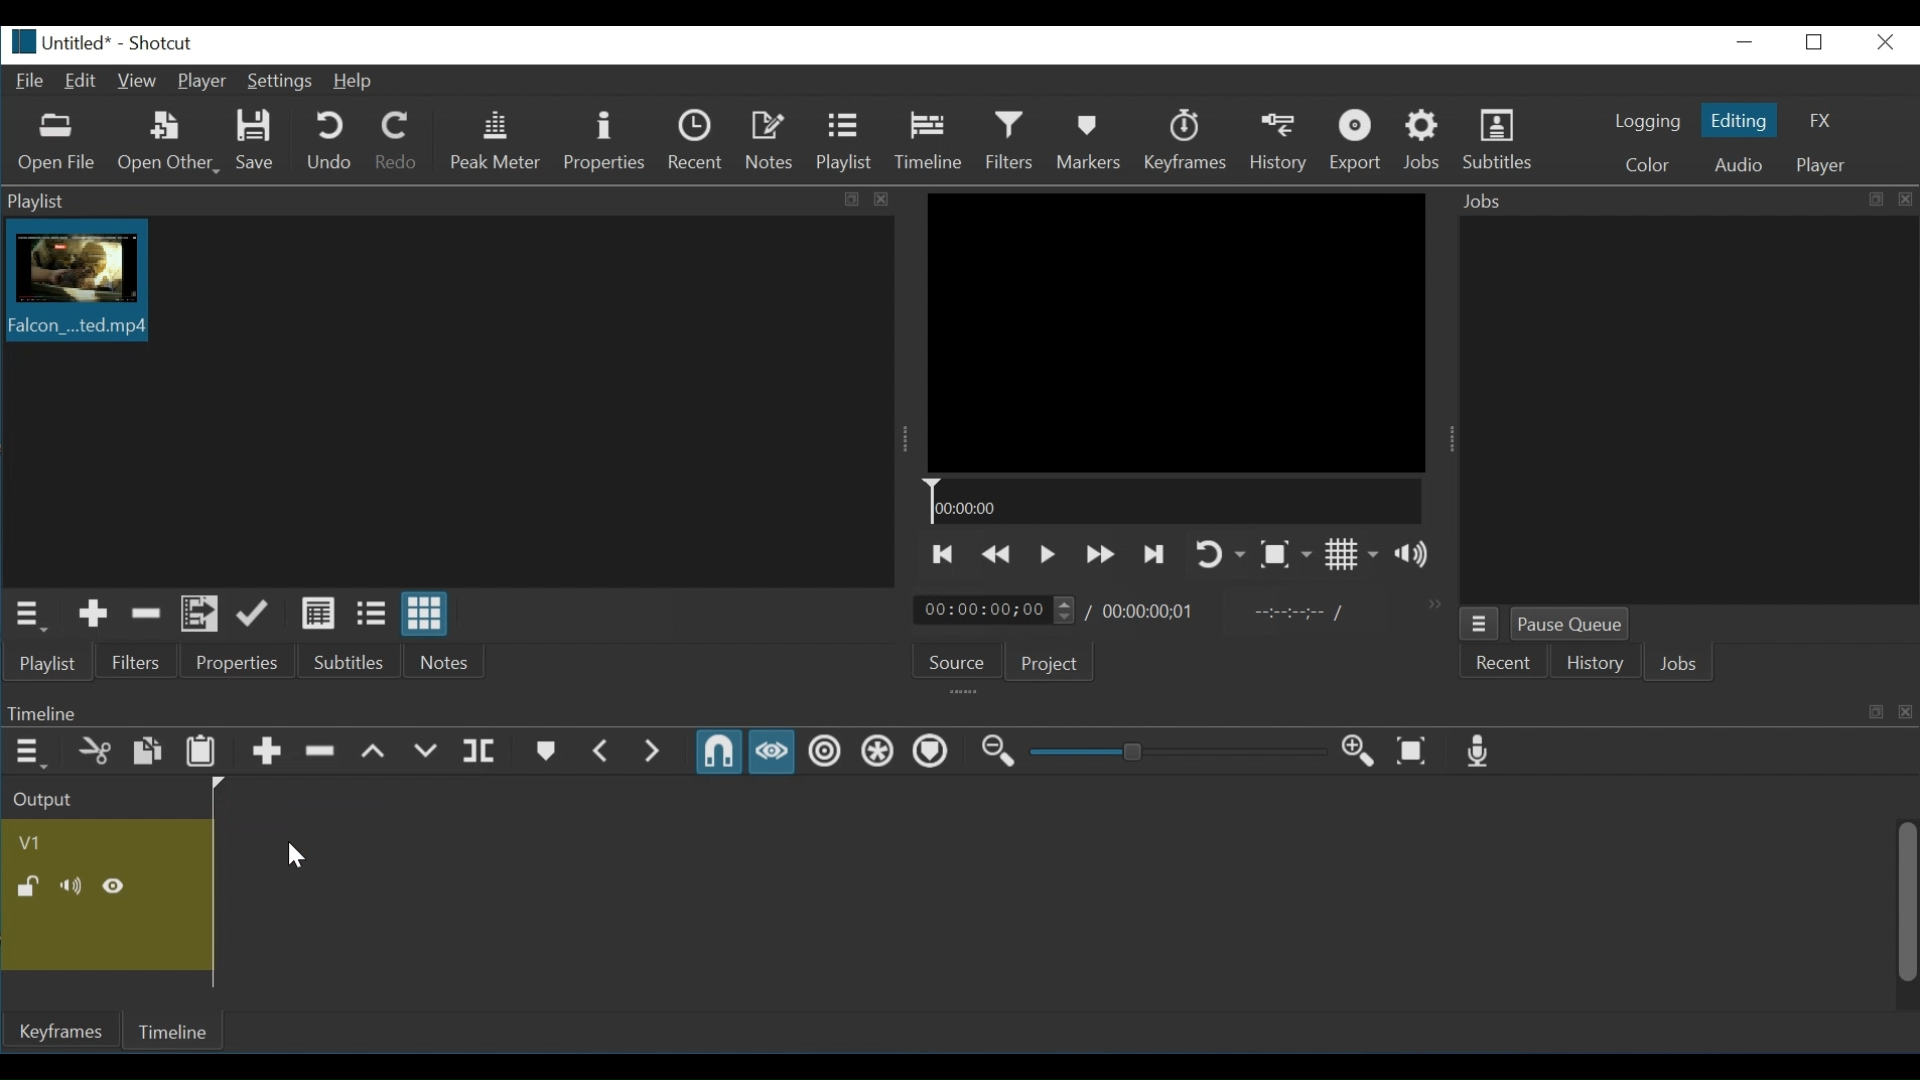 Image resolution: width=1920 pixels, height=1080 pixels. What do you see at coordinates (1179, 334) in the screenshot?
I see `Media Viewer` at bounding box center [1179, 334].